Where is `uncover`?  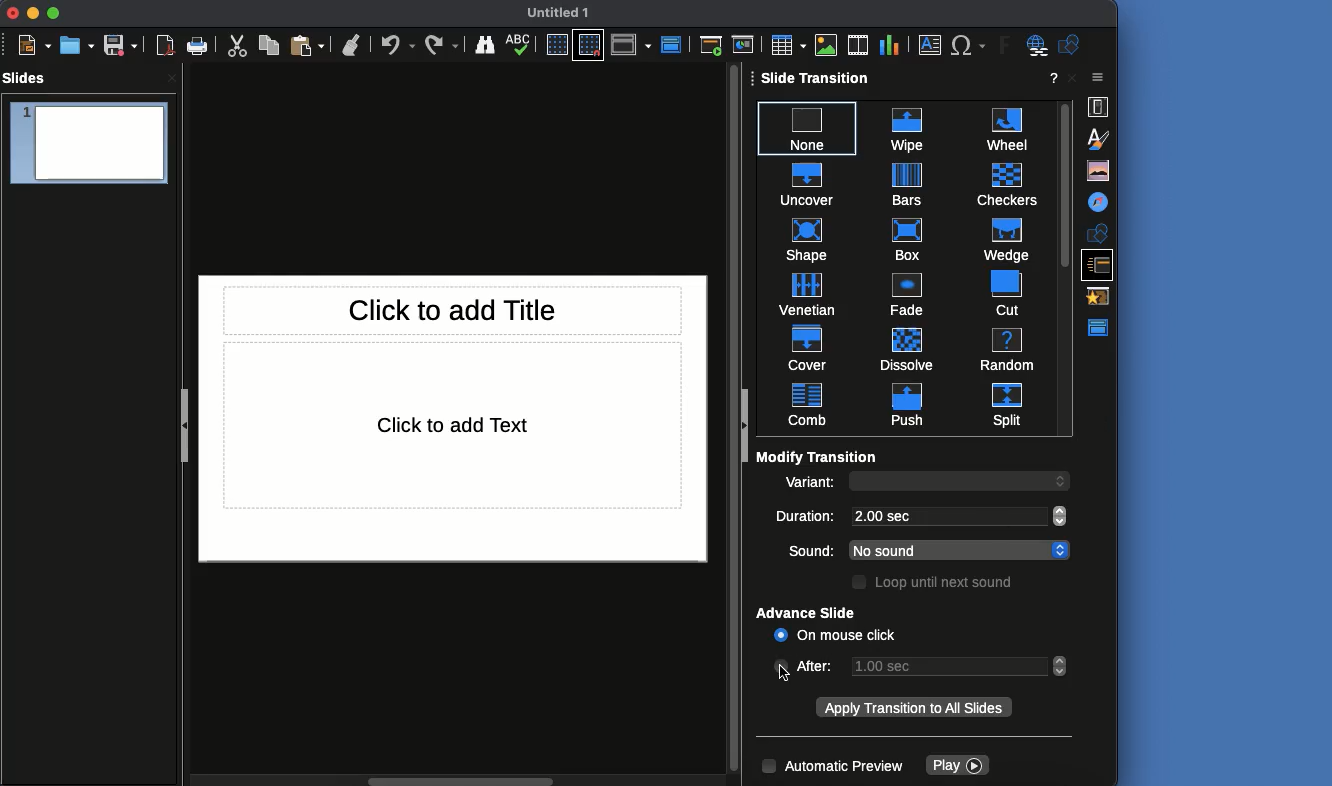 uncover is located at coordinates (806, 181).